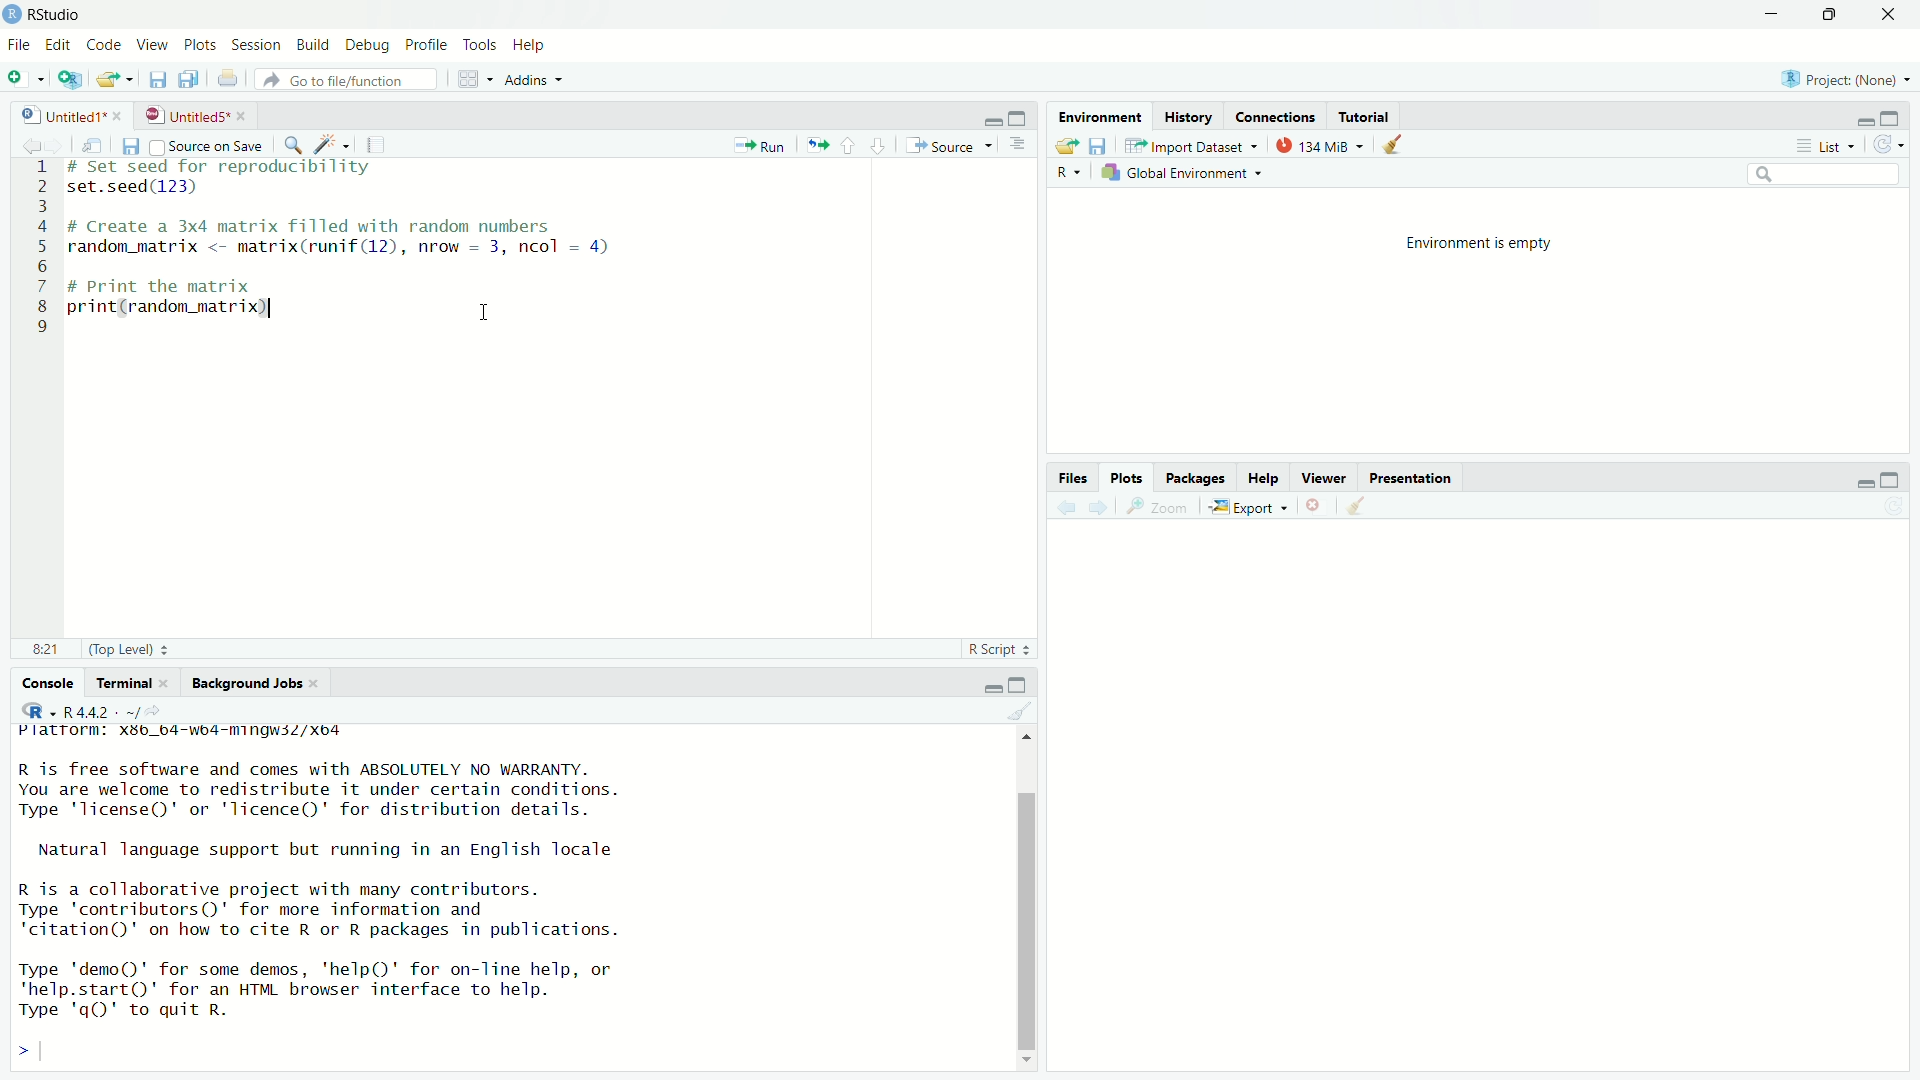 The image size is (1920, 1080). Describe the element at coordinates (1364, 506) in the screenshot. I see `clear` at that location.